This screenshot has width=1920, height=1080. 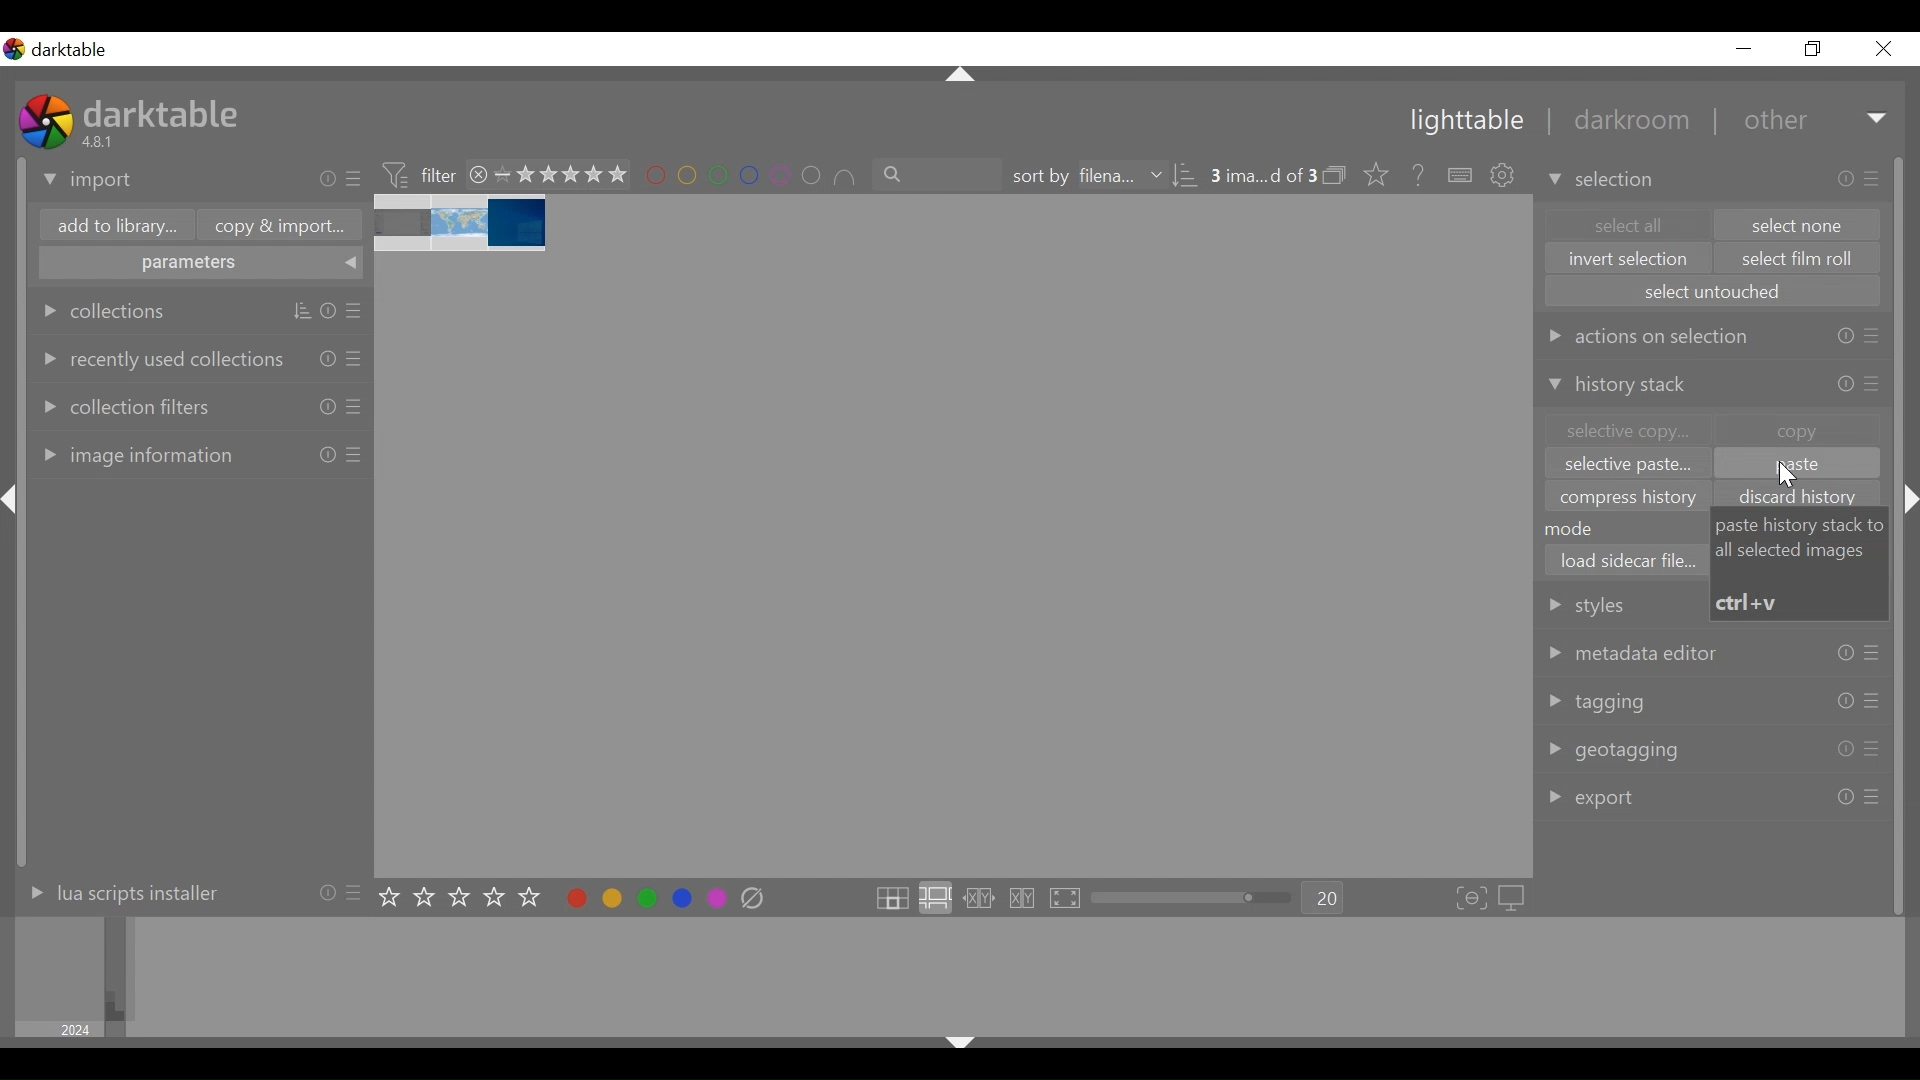 I want to click on darktable, so click(x=165, y=112).